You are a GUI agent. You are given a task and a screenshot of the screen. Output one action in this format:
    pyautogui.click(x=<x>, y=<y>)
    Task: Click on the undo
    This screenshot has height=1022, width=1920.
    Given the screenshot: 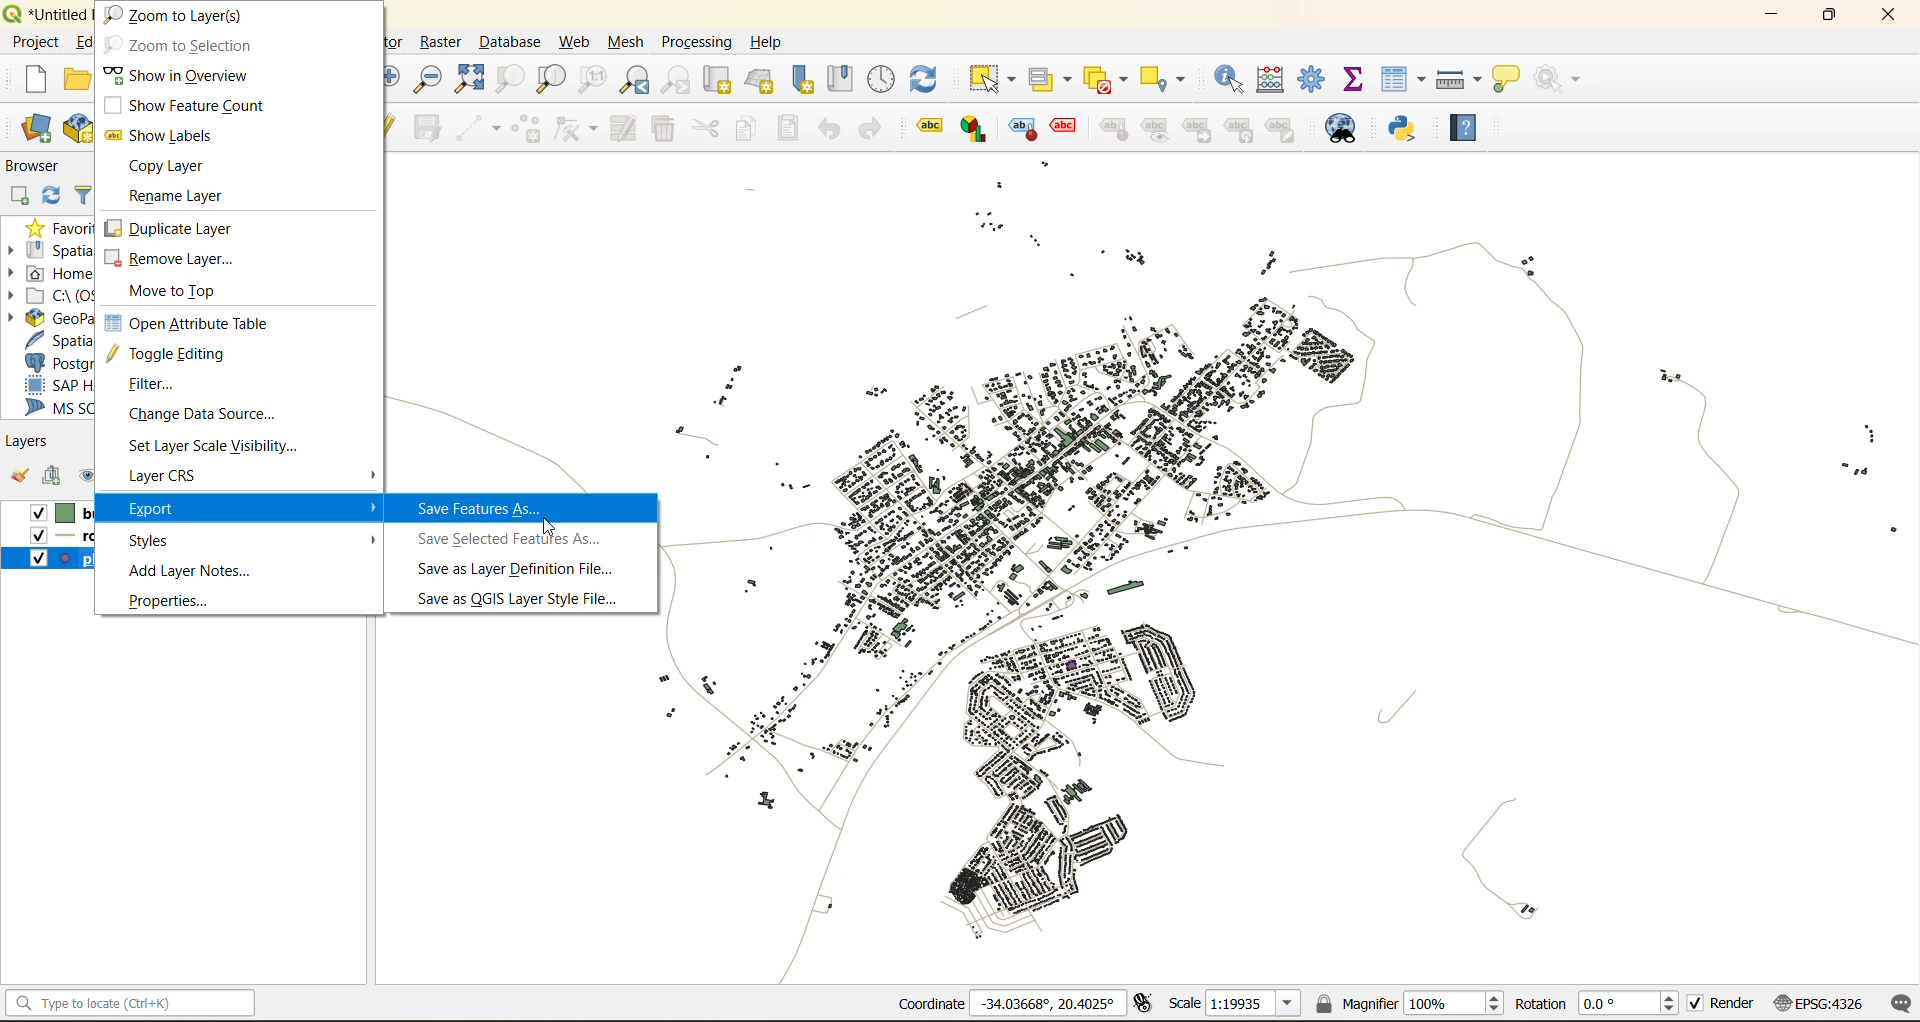 What is the action you would take?
    pyautogui.click(x=828, y=128)
    